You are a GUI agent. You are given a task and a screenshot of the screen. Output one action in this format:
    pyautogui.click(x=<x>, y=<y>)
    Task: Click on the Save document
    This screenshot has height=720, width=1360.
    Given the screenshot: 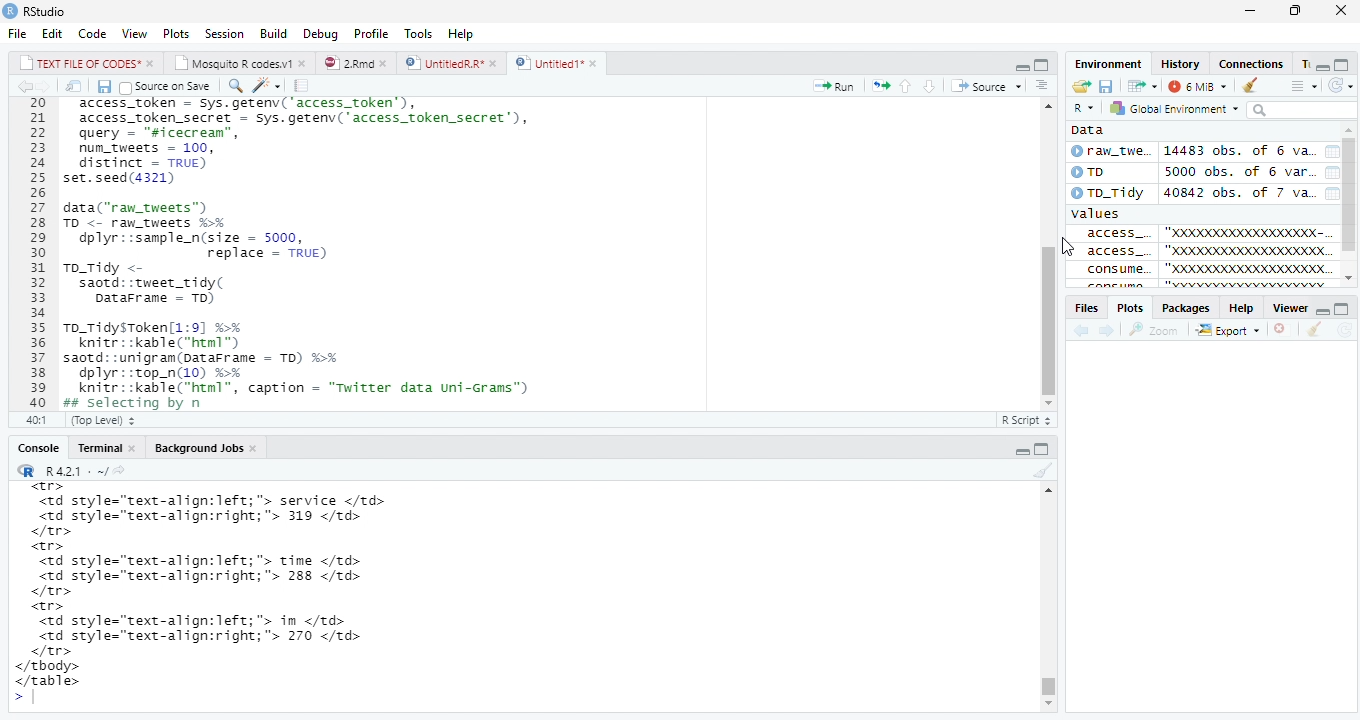 What is the action you would take?
    pyautogui.click(x=102, y=86)
    